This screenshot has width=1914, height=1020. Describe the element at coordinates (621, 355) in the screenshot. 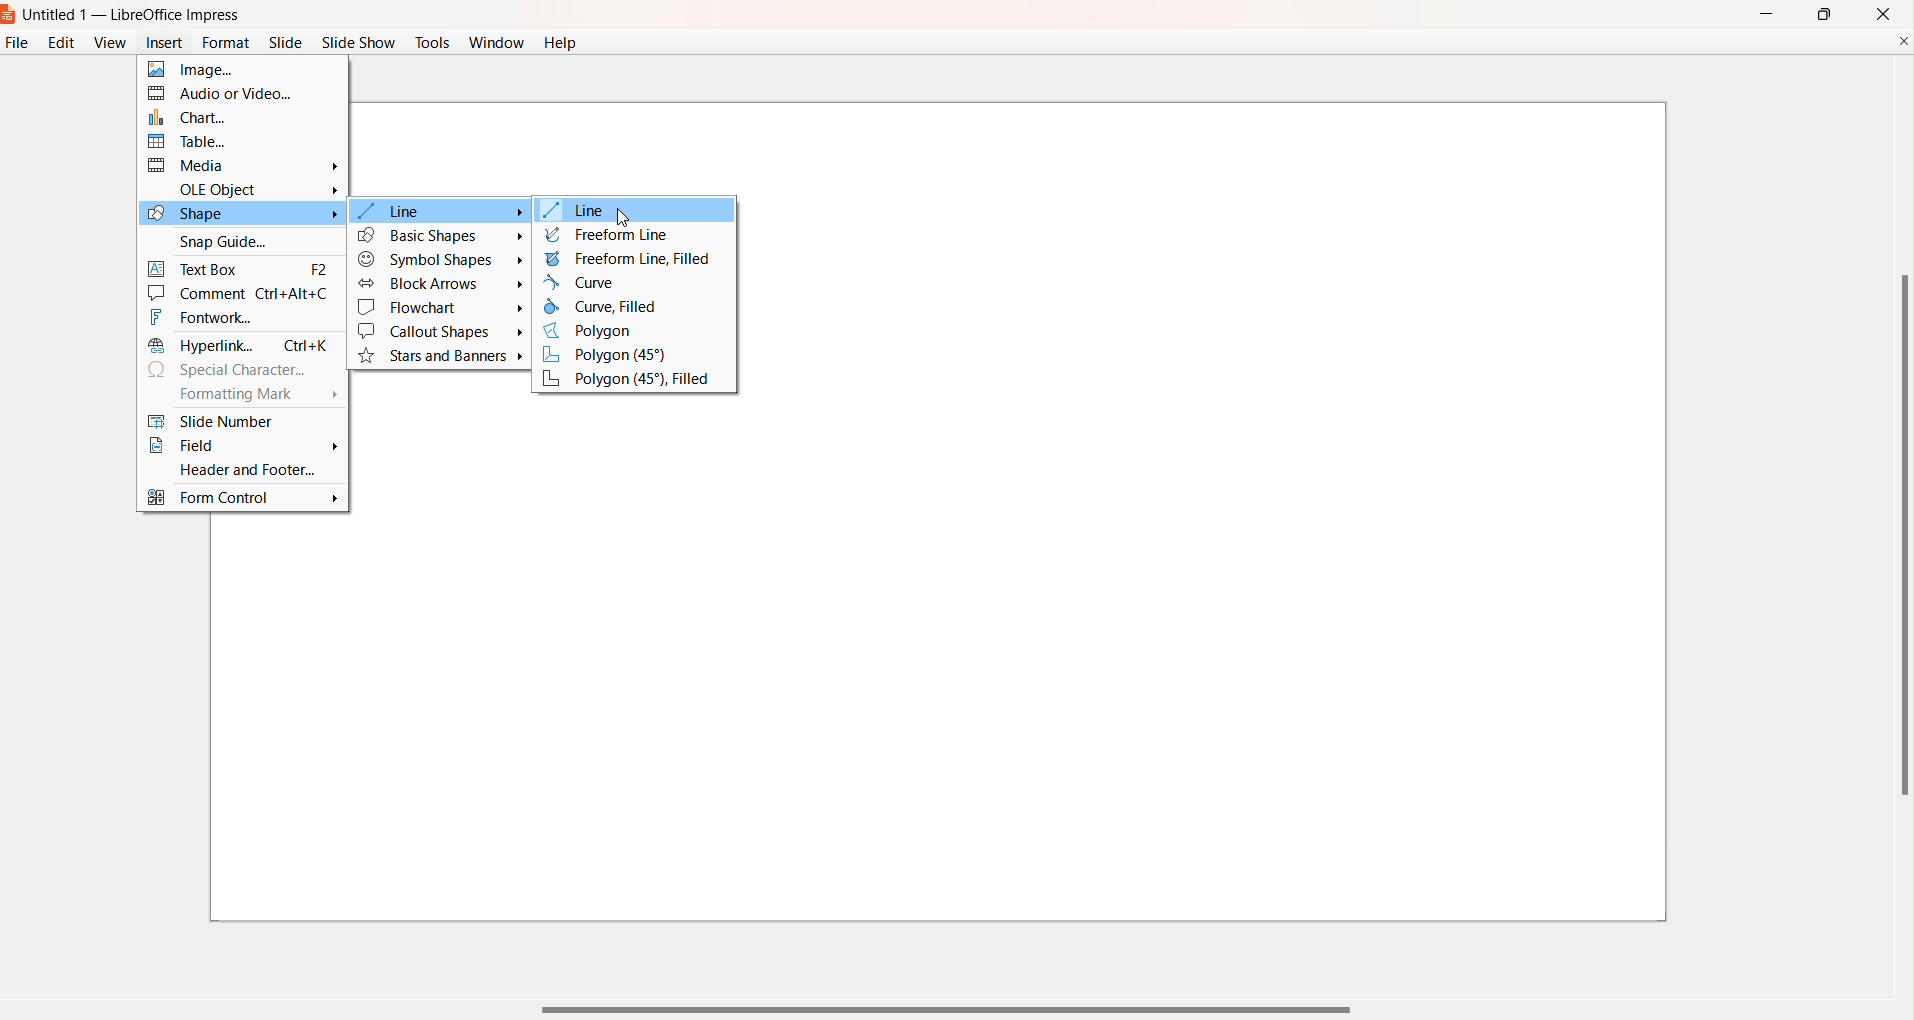

I see `Polygon (45) Degree` at that location.